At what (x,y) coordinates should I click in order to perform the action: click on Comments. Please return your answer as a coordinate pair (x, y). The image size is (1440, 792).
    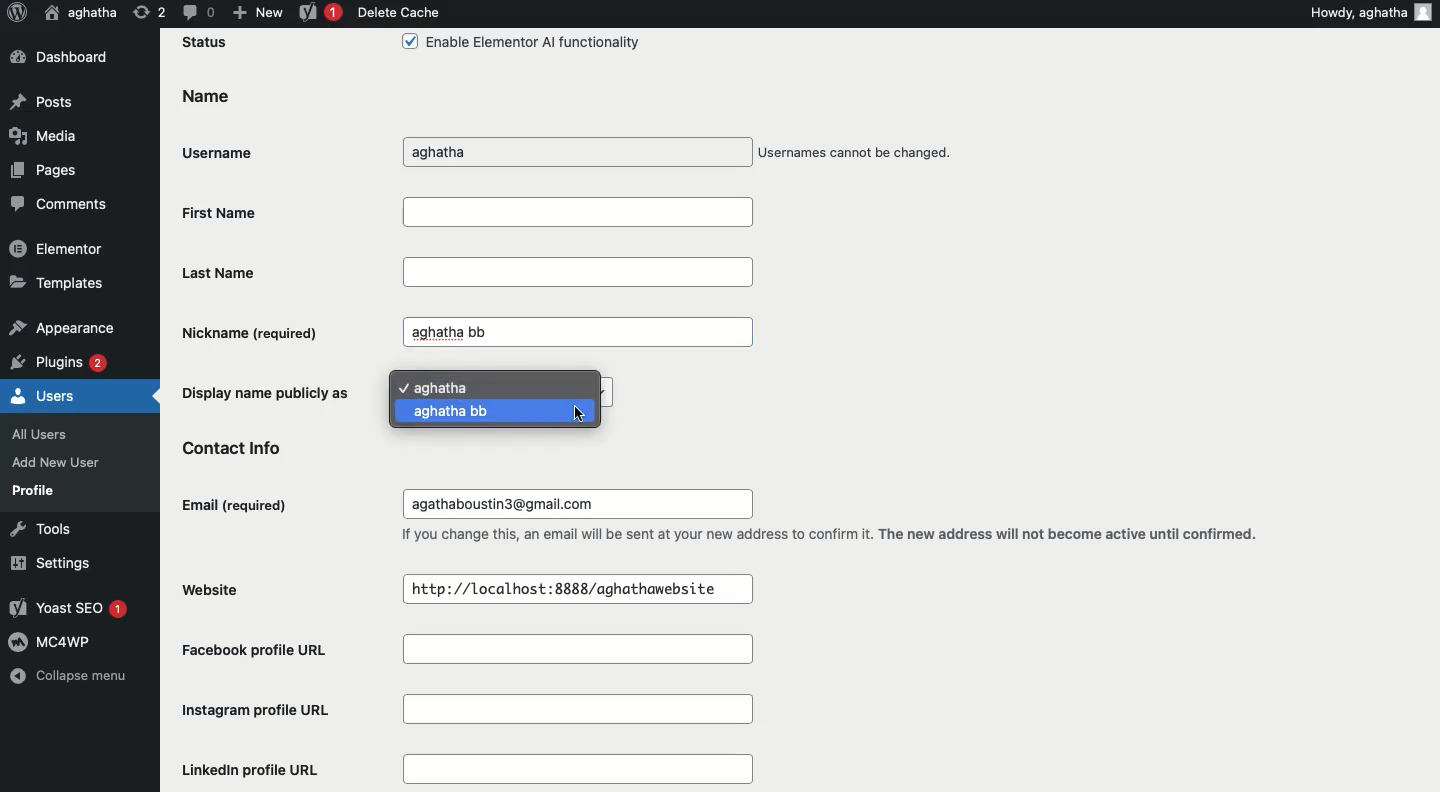
    Looking at the image, I should click on (60, 205).